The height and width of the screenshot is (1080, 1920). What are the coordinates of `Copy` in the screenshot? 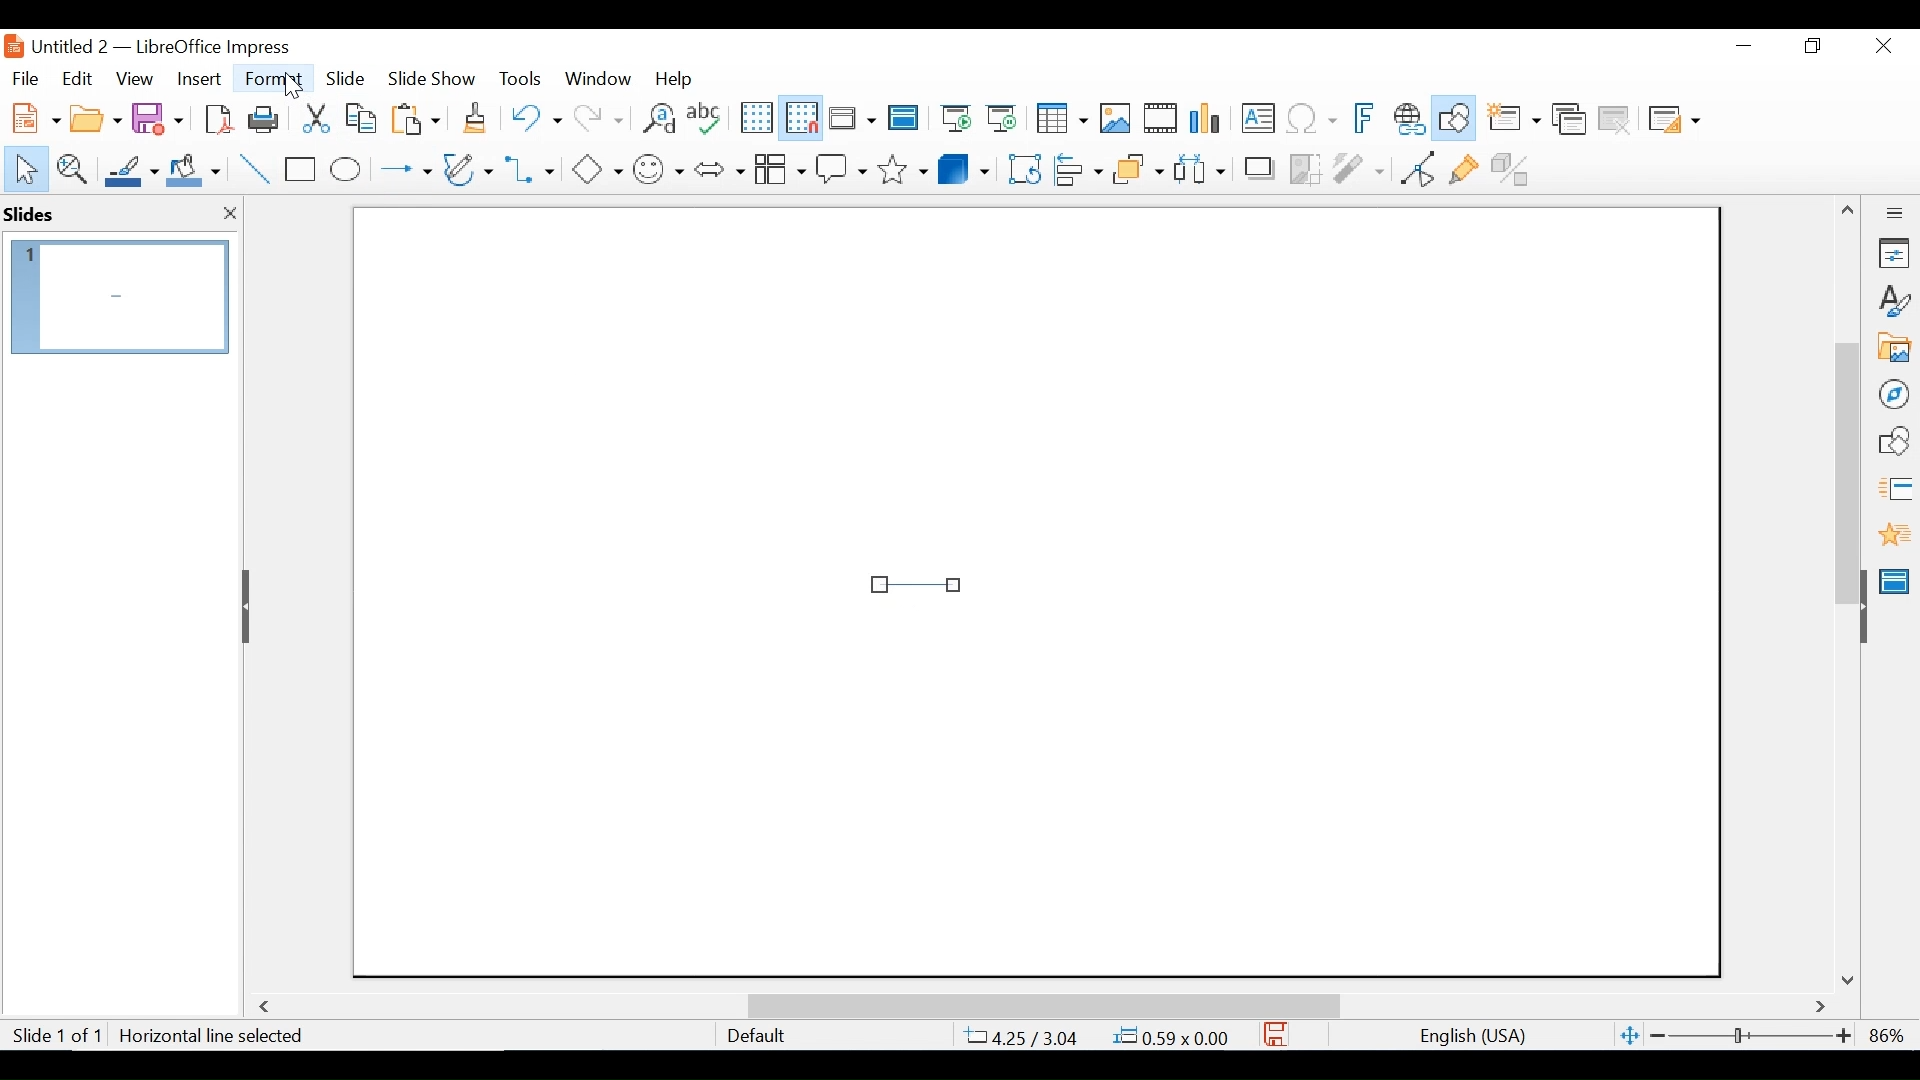 It's located at (363, 118).